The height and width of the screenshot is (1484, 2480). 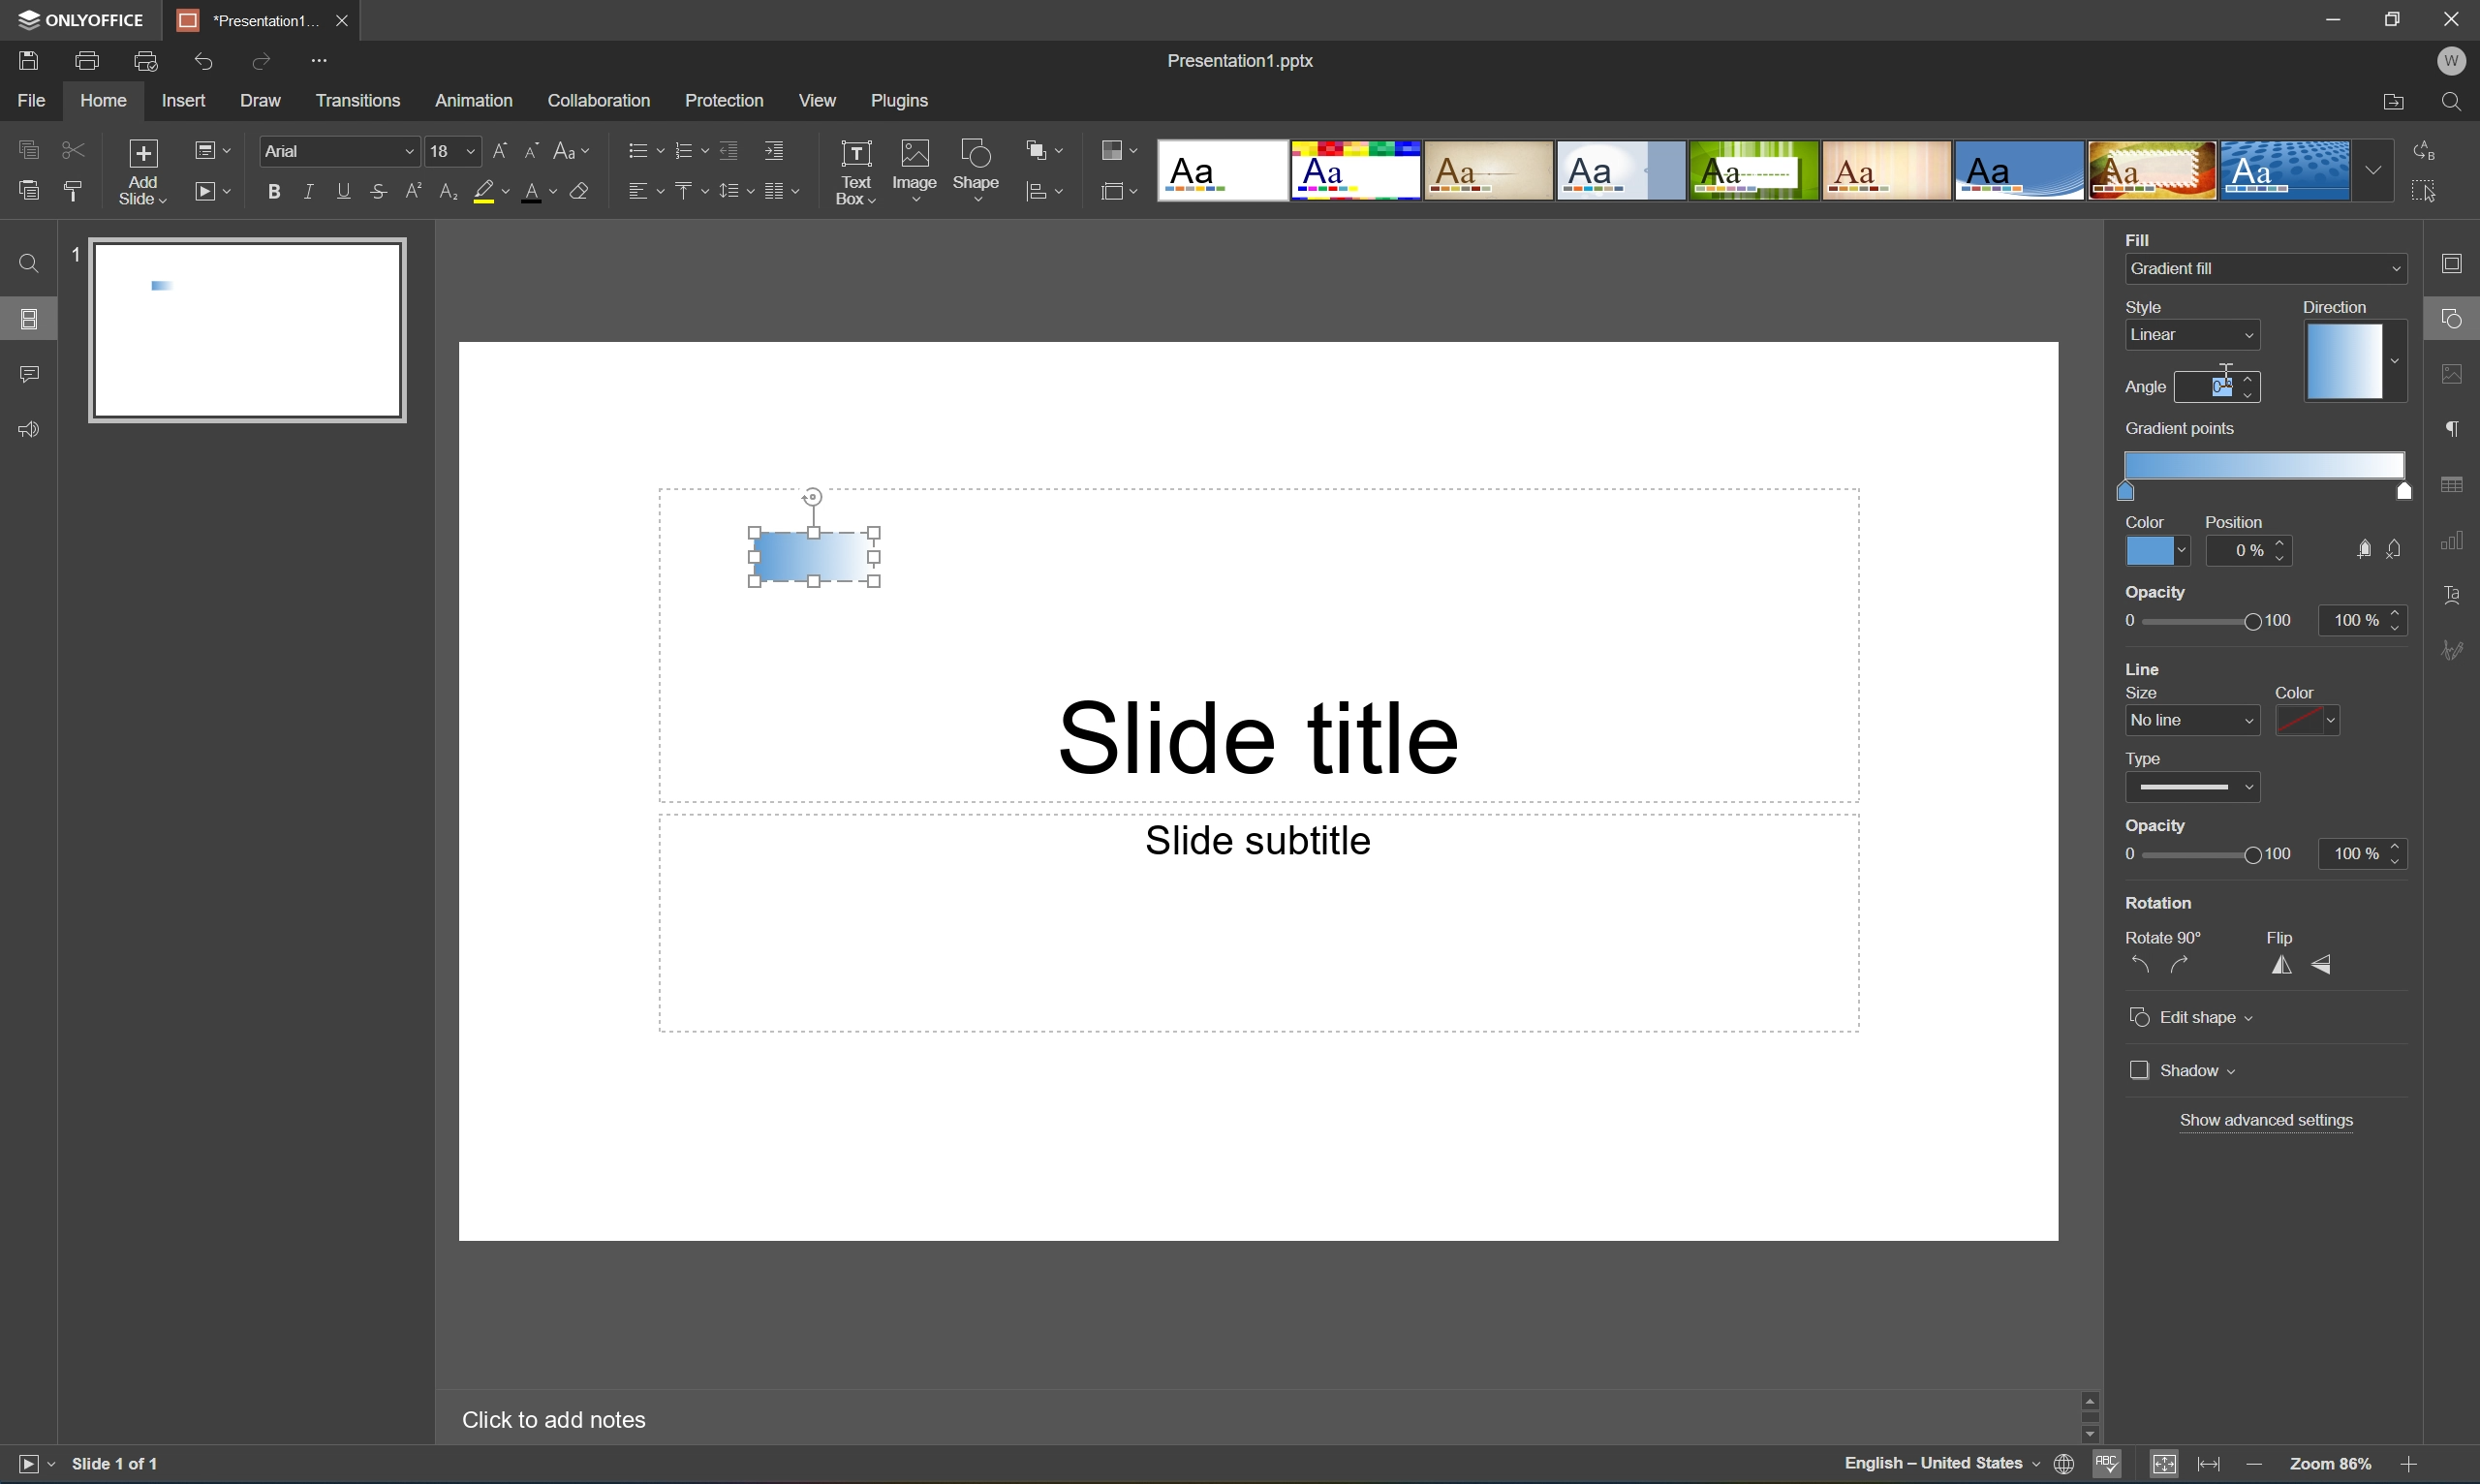 I want to click on Save, so click(x=25, y=59).